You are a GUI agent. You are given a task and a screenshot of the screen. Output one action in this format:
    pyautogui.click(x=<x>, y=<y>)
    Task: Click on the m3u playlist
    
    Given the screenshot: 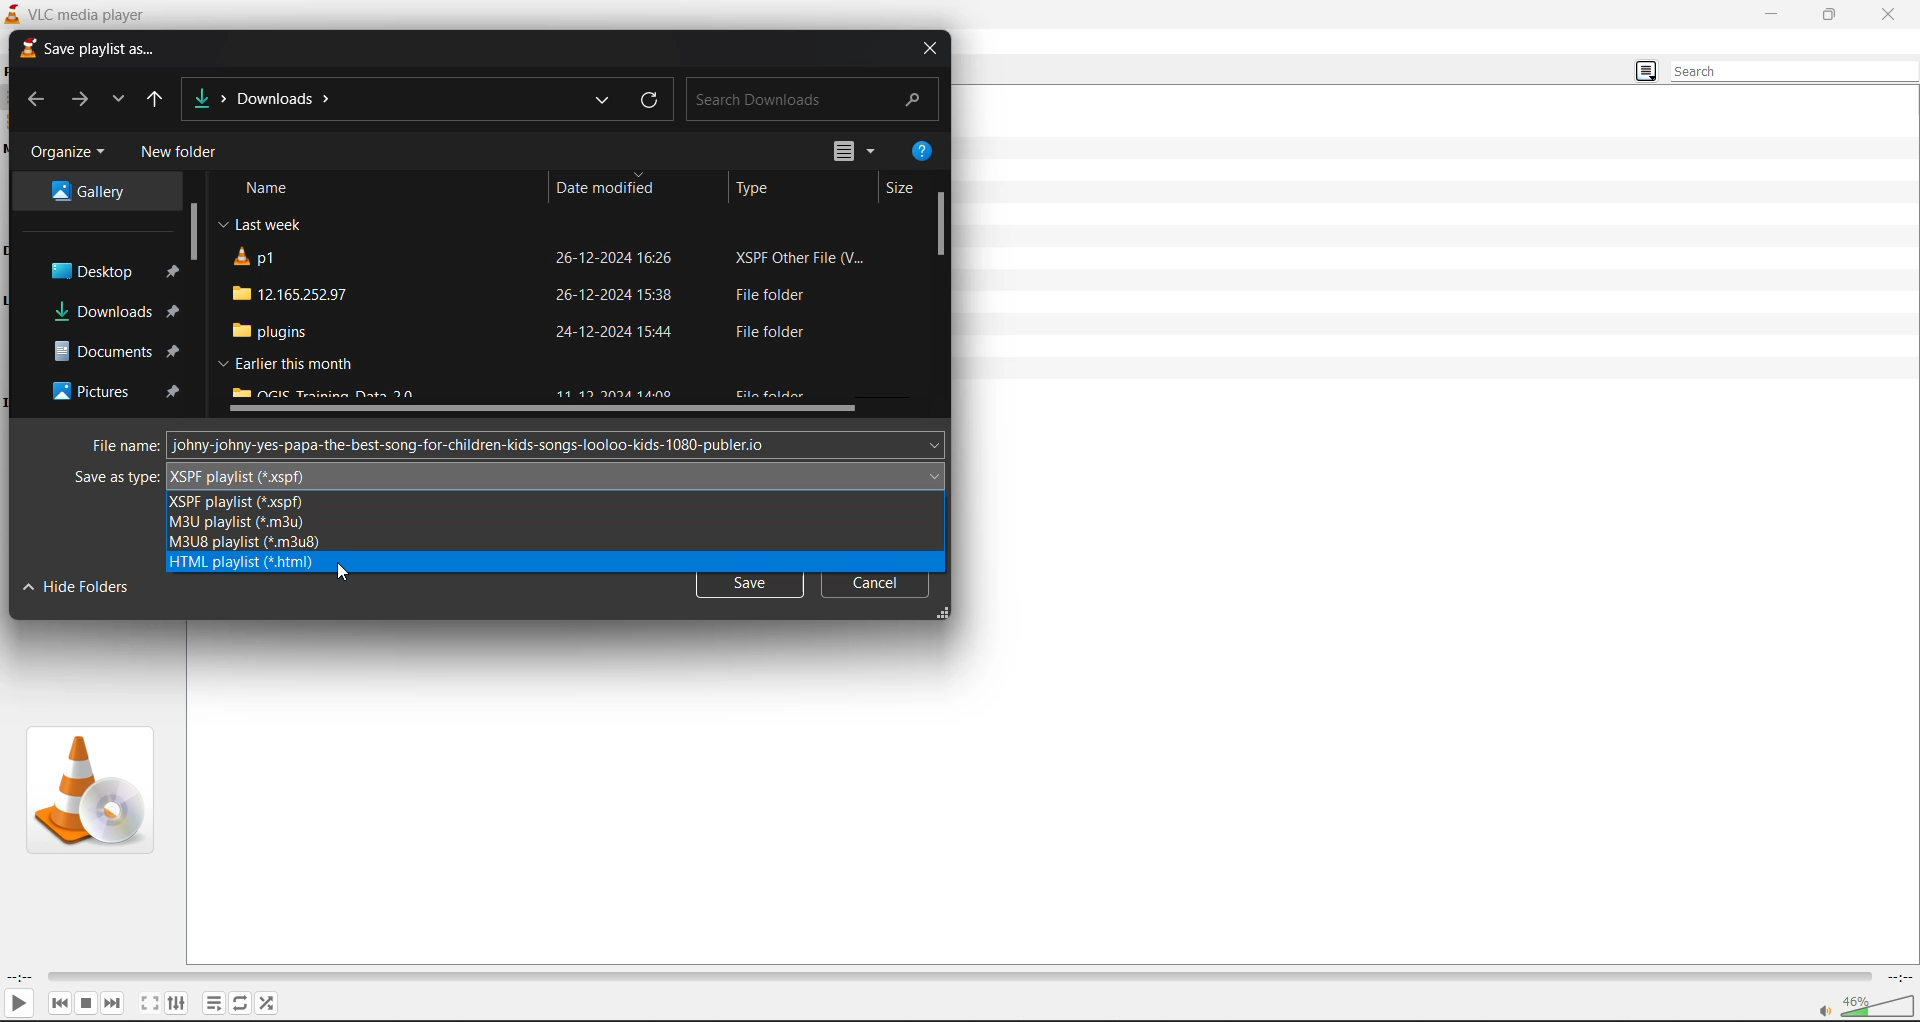 What is the action you would take?
    pyautogui.click(x=238, y=523)
    